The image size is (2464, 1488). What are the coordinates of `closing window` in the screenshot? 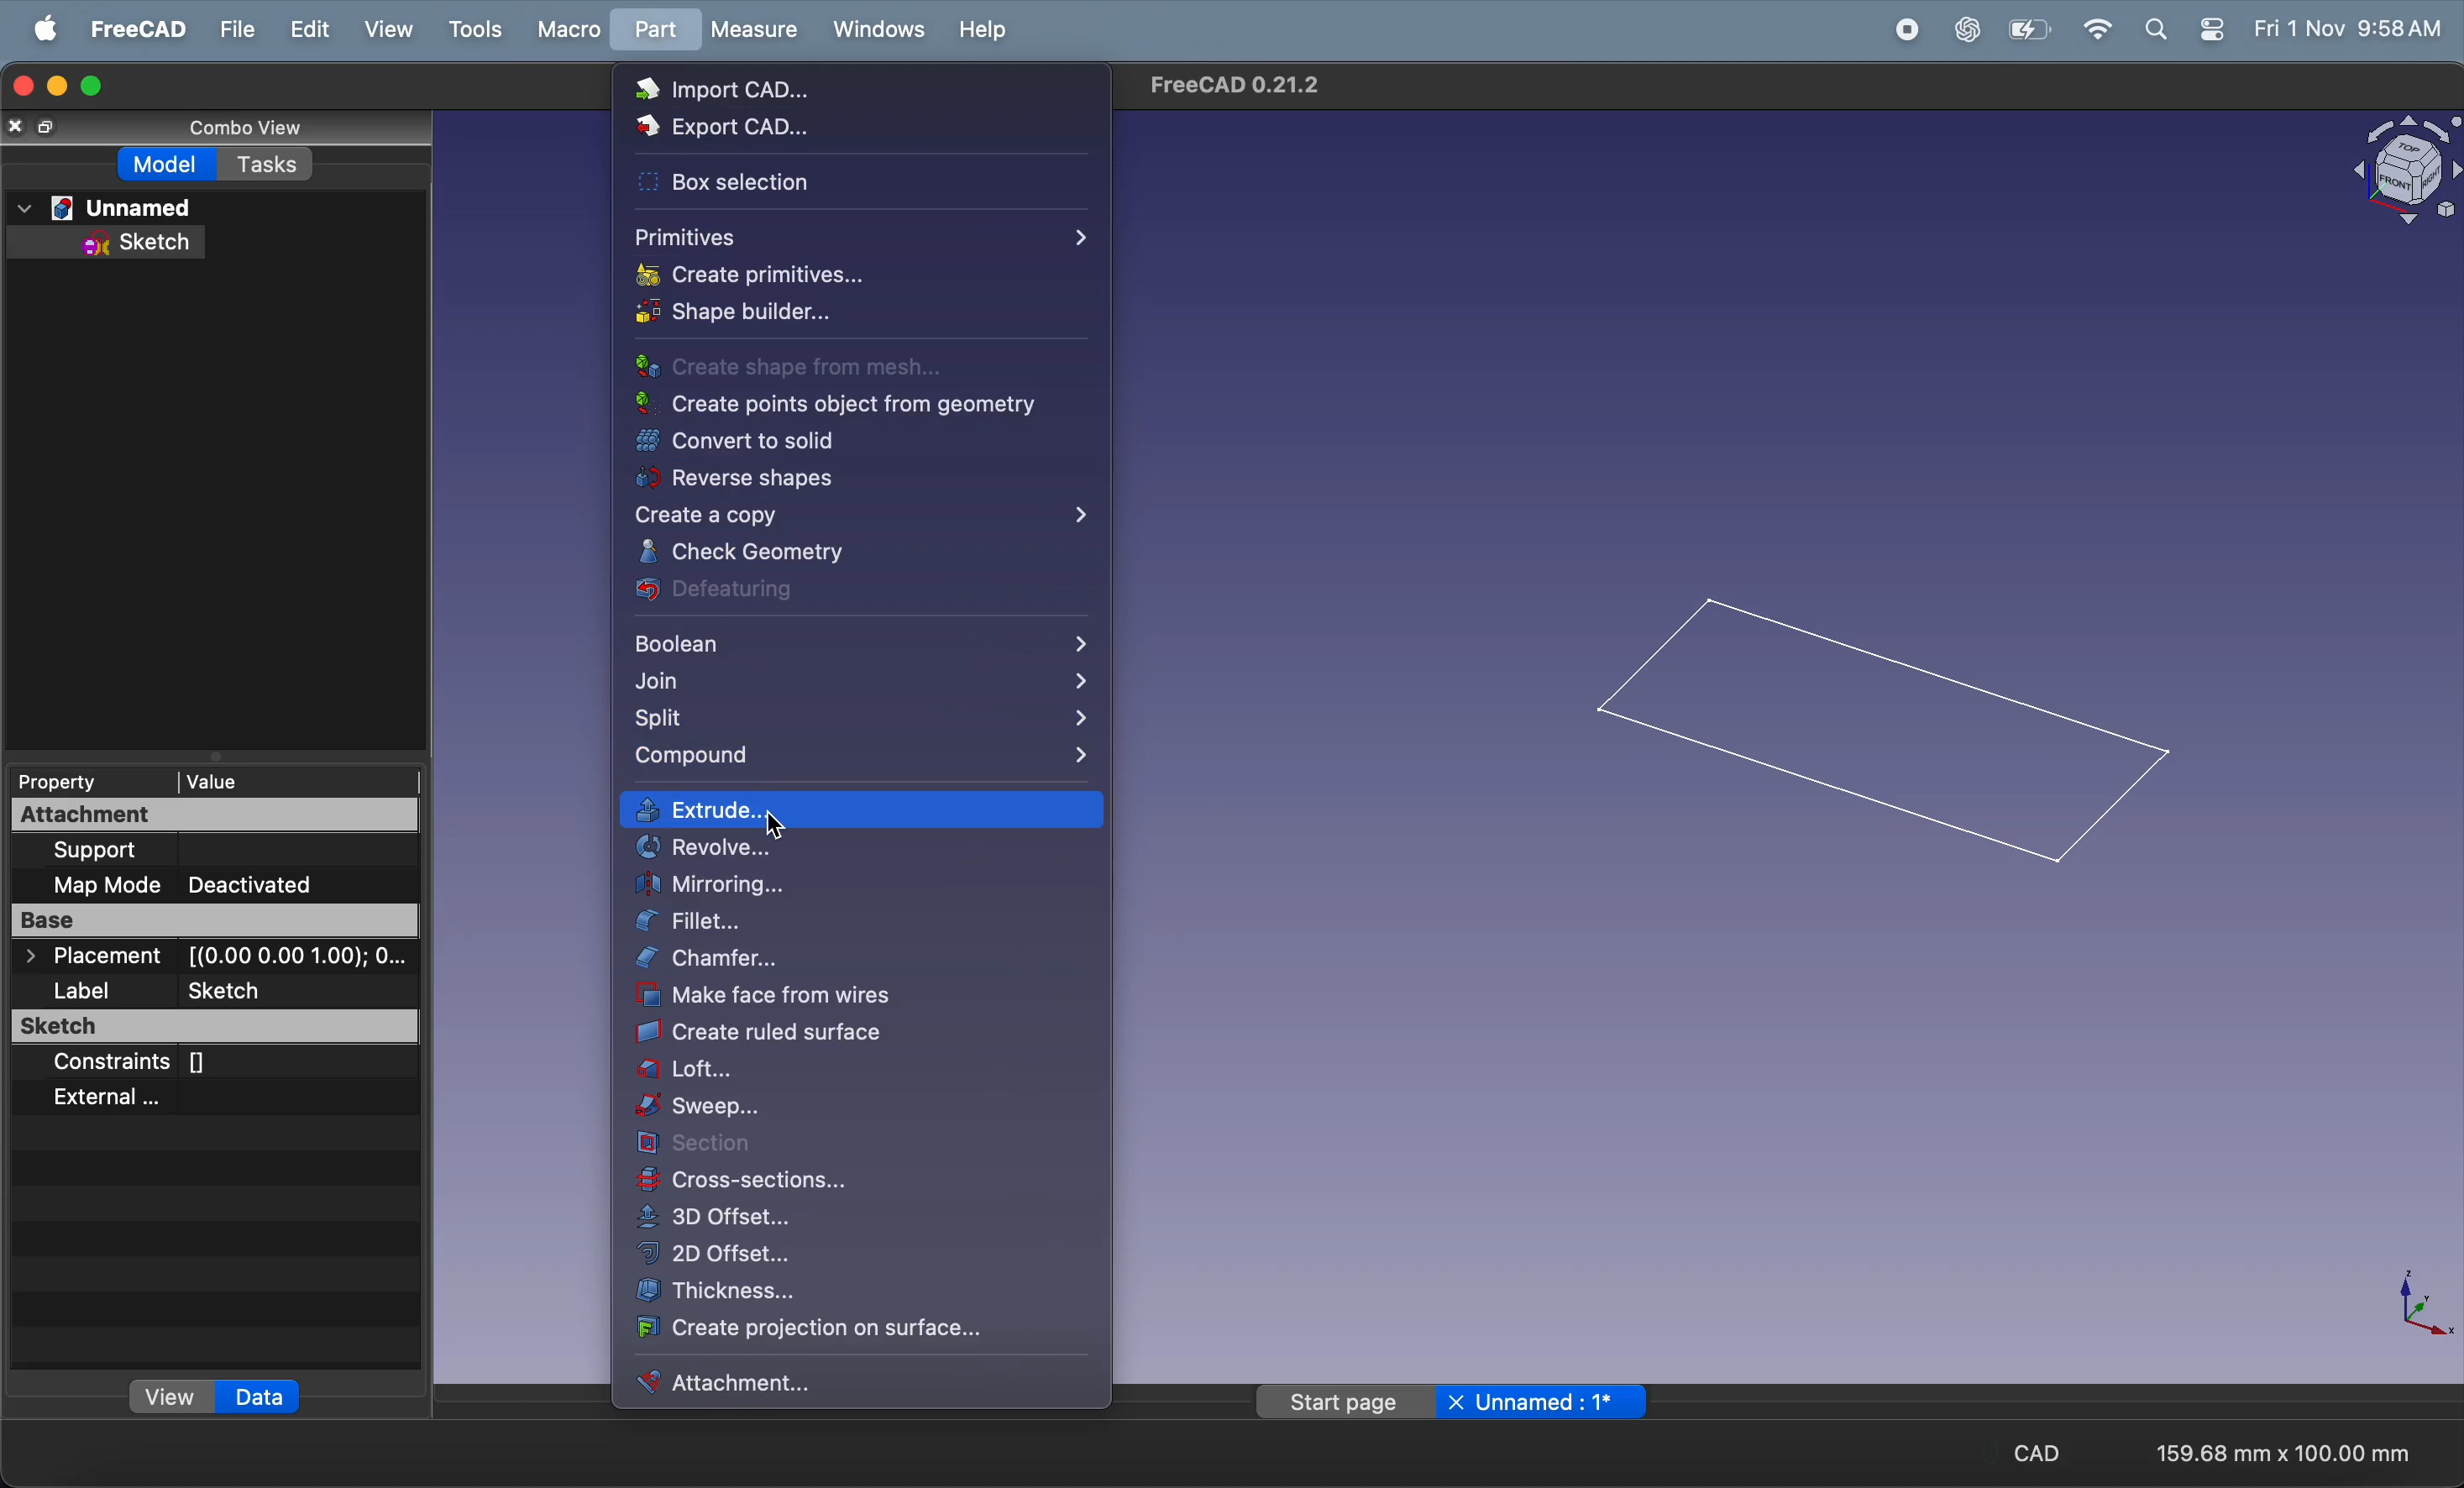 It's located at (17, 88).